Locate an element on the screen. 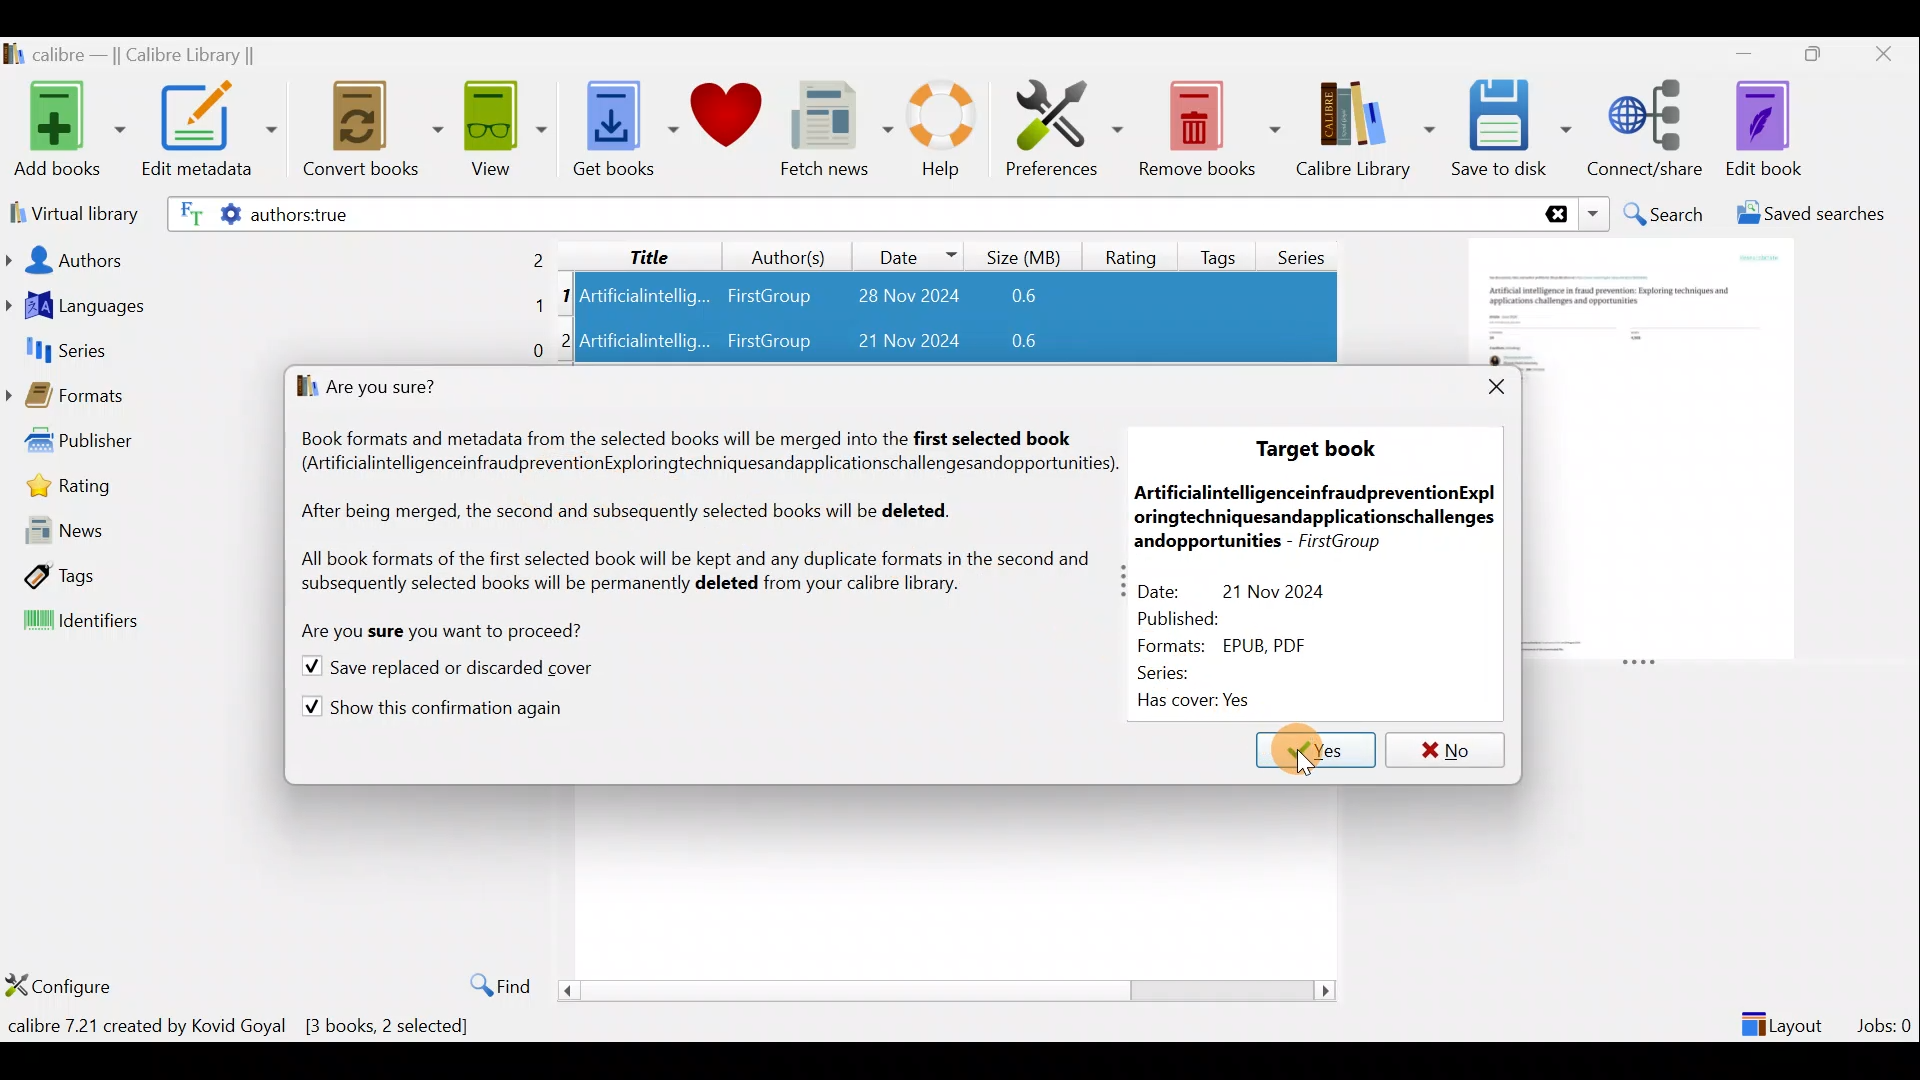 This screenshot has width=1920, height=1080. Preview is located at coordinates (1661, 452).